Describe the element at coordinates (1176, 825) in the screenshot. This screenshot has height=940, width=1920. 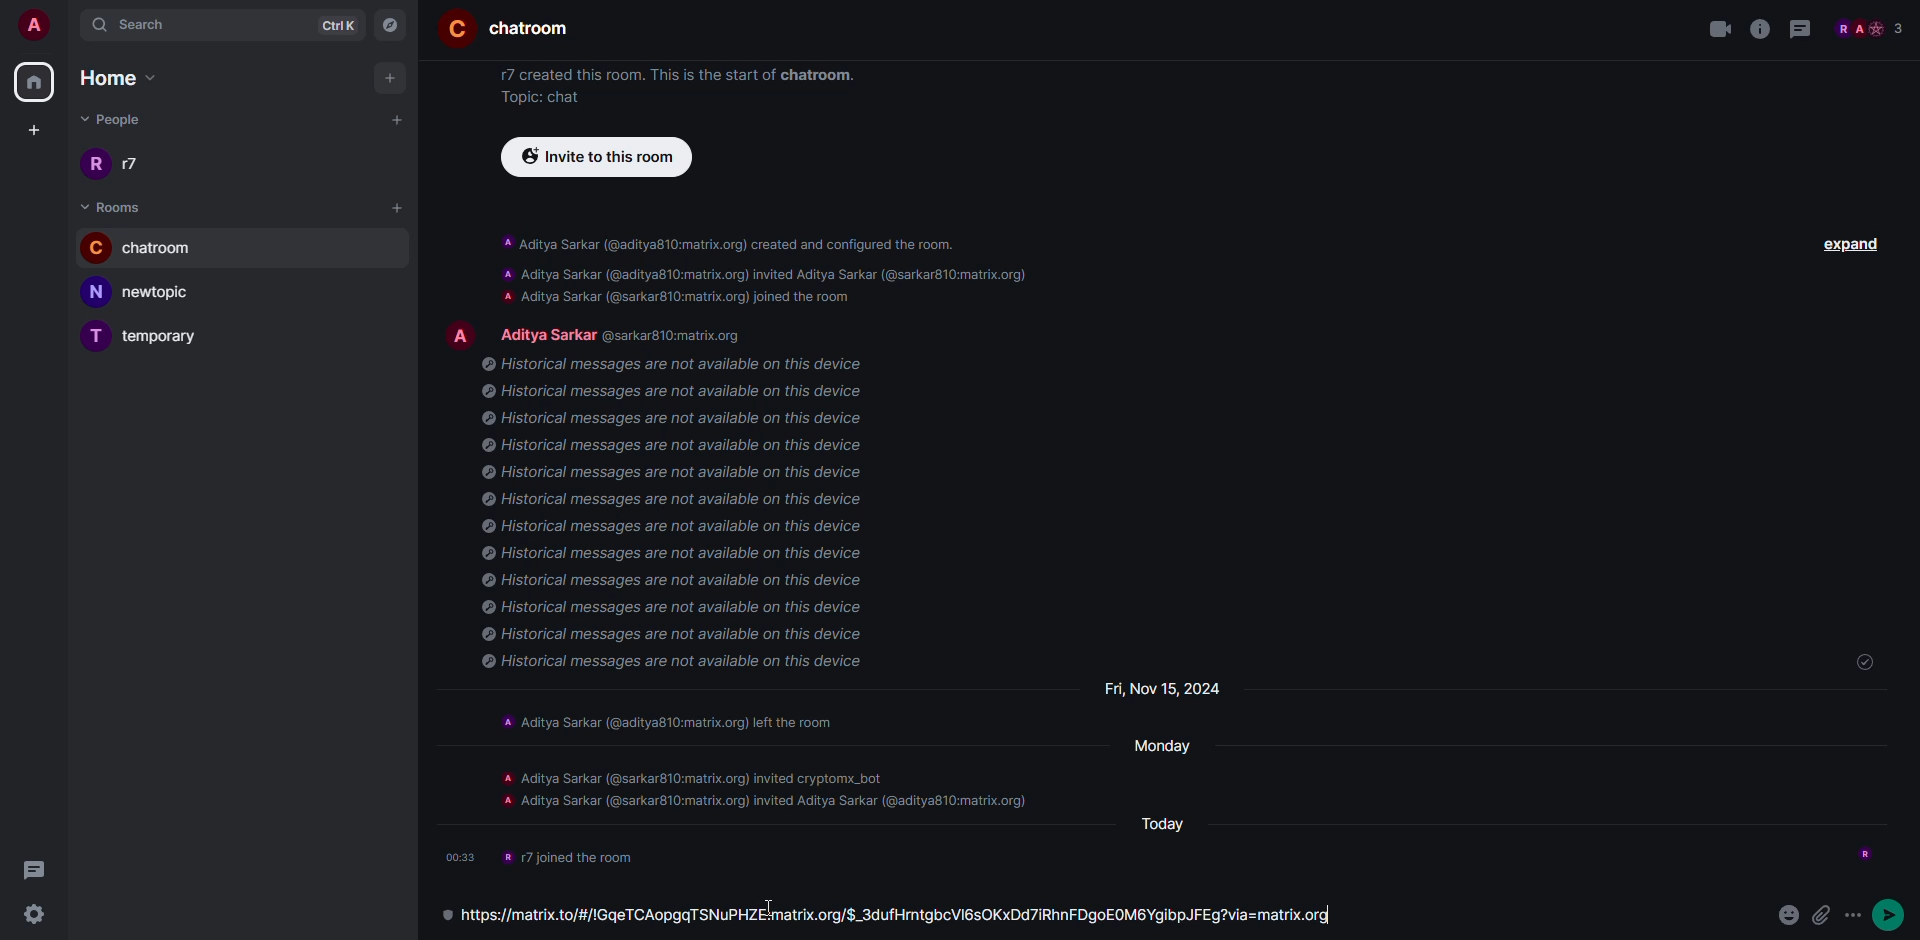
I see `day` at that location.